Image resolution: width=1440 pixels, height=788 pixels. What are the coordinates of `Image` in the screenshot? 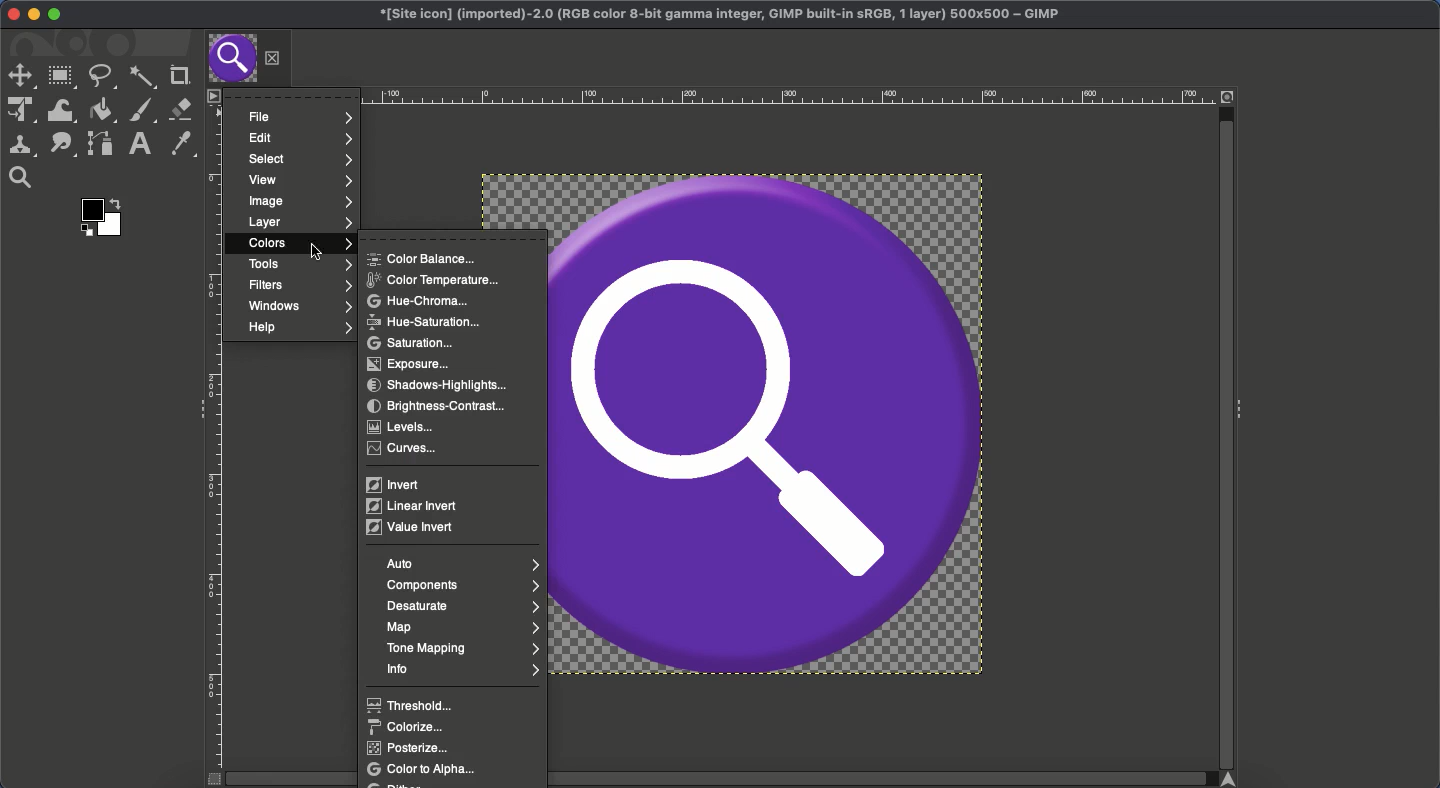 It's located at (300, 202).